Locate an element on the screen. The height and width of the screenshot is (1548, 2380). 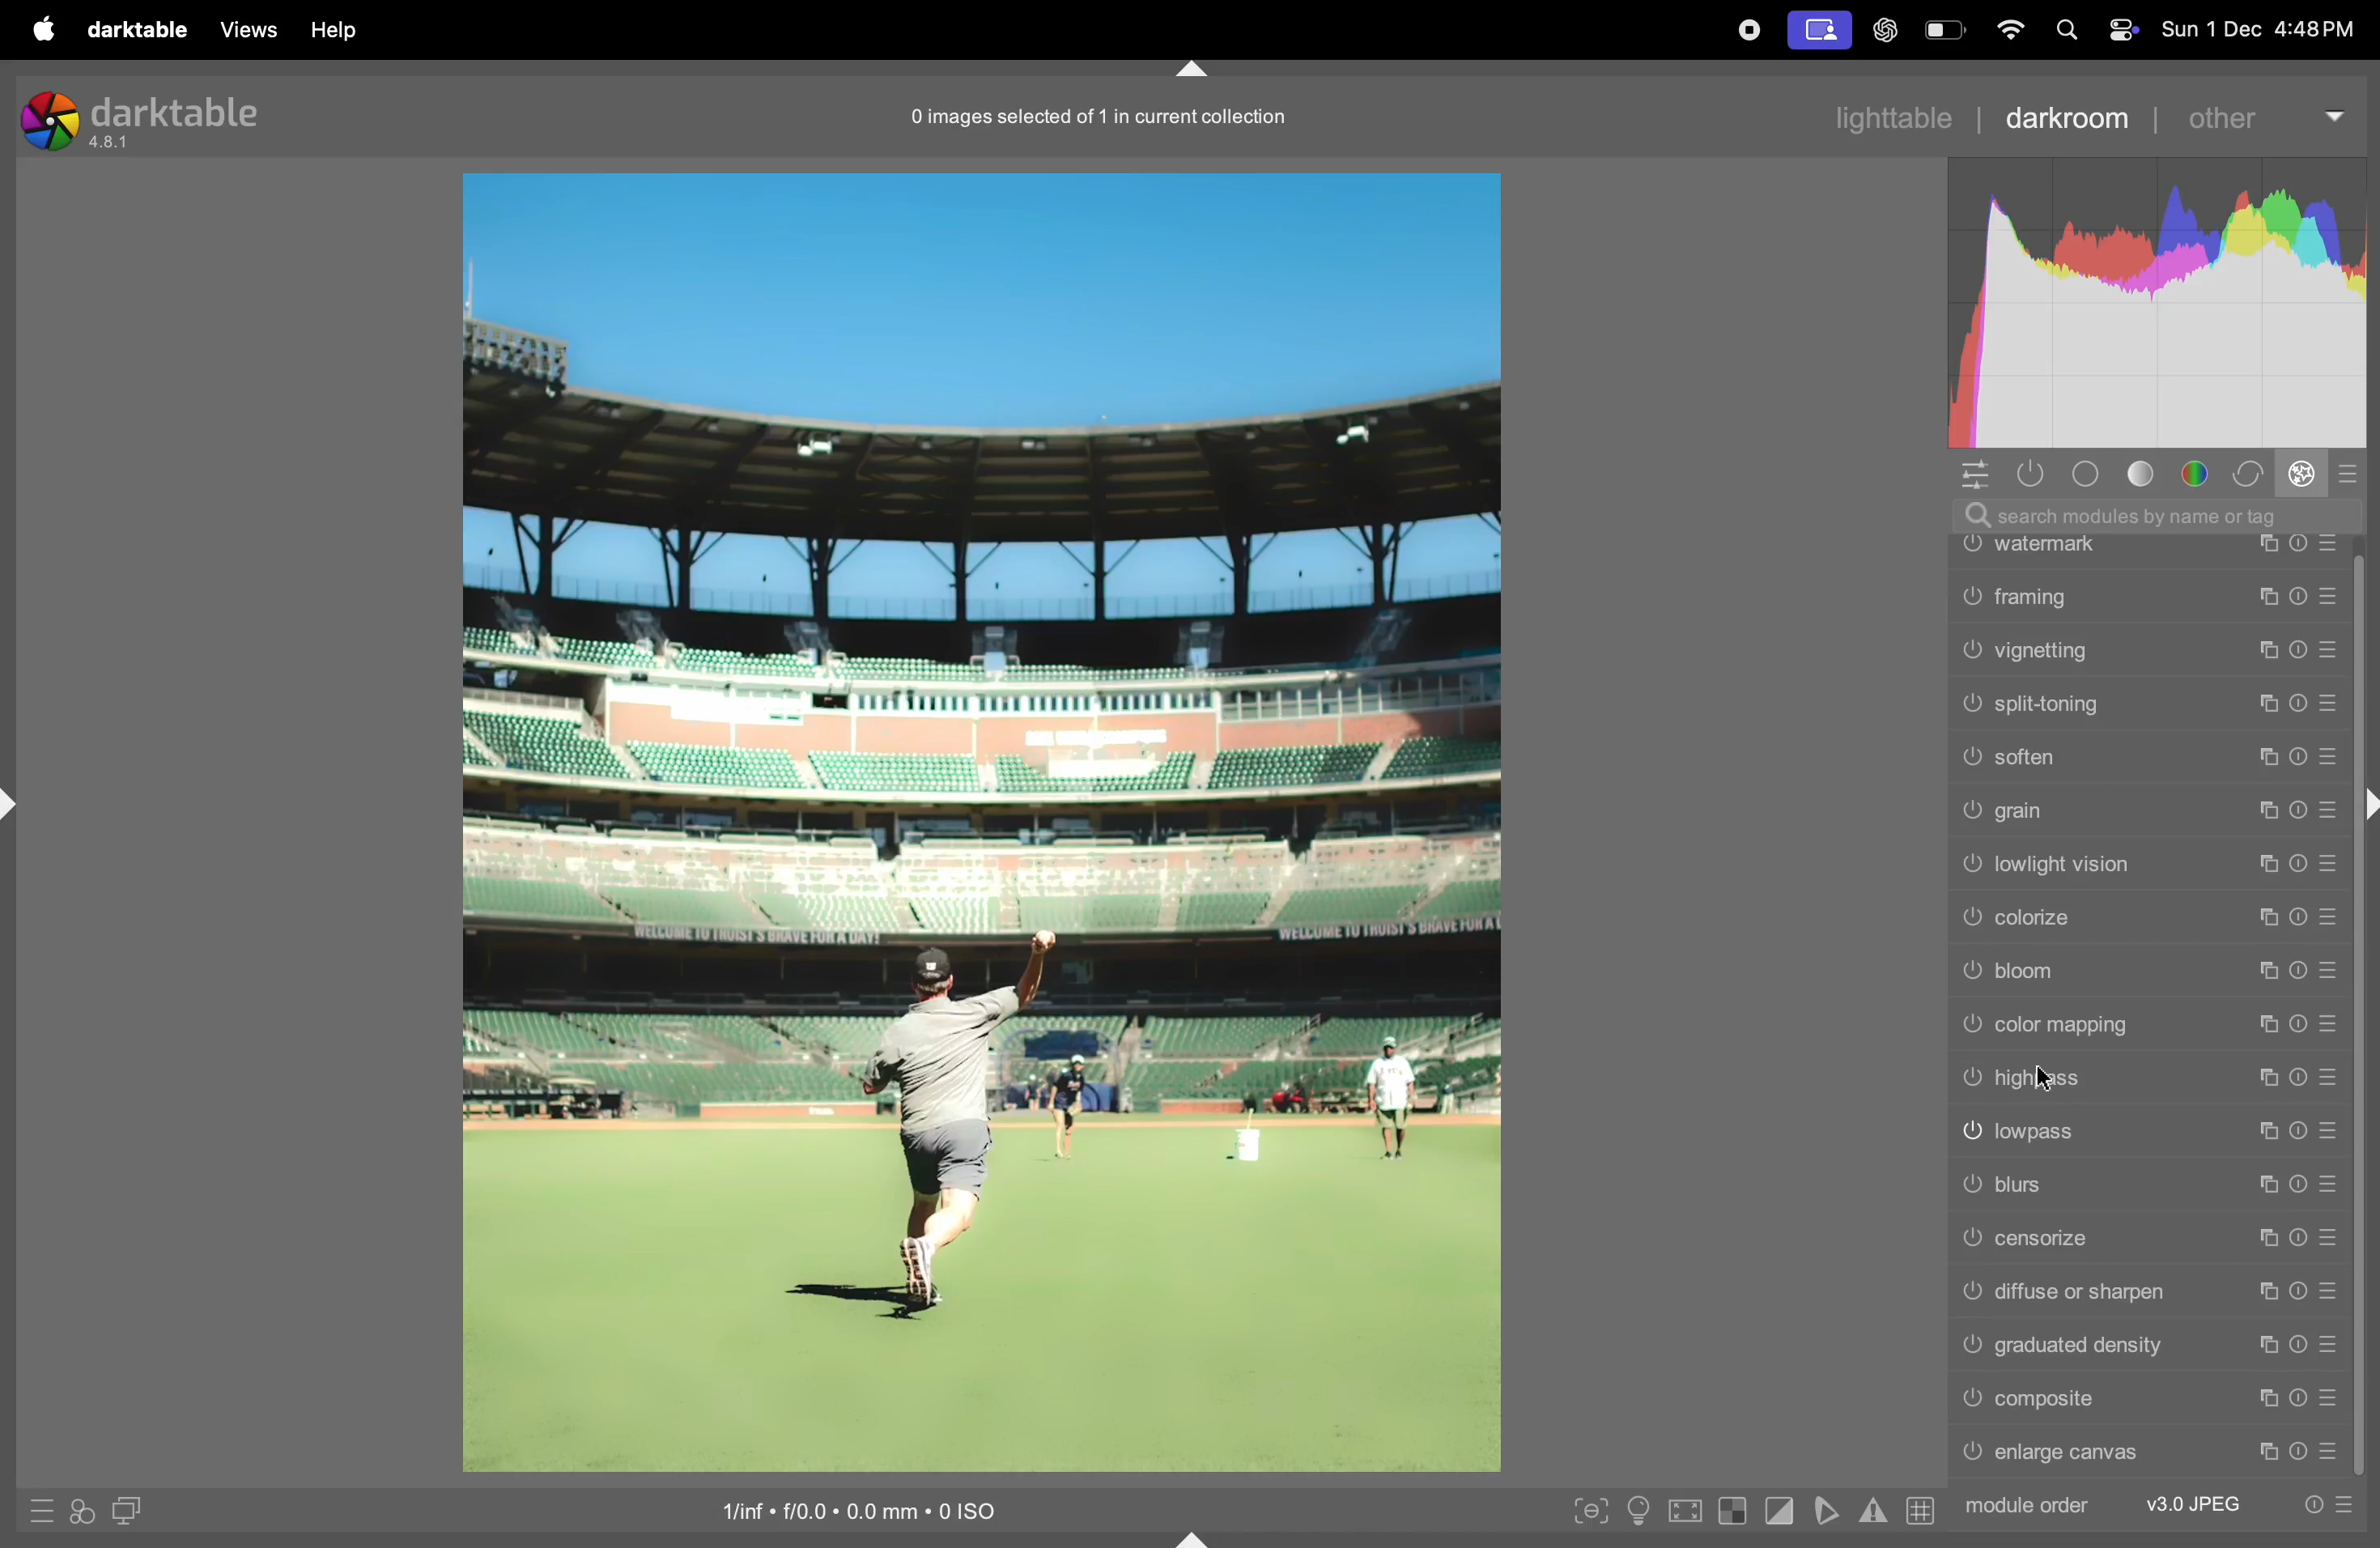
presets is located at coordinates (2346, 477).